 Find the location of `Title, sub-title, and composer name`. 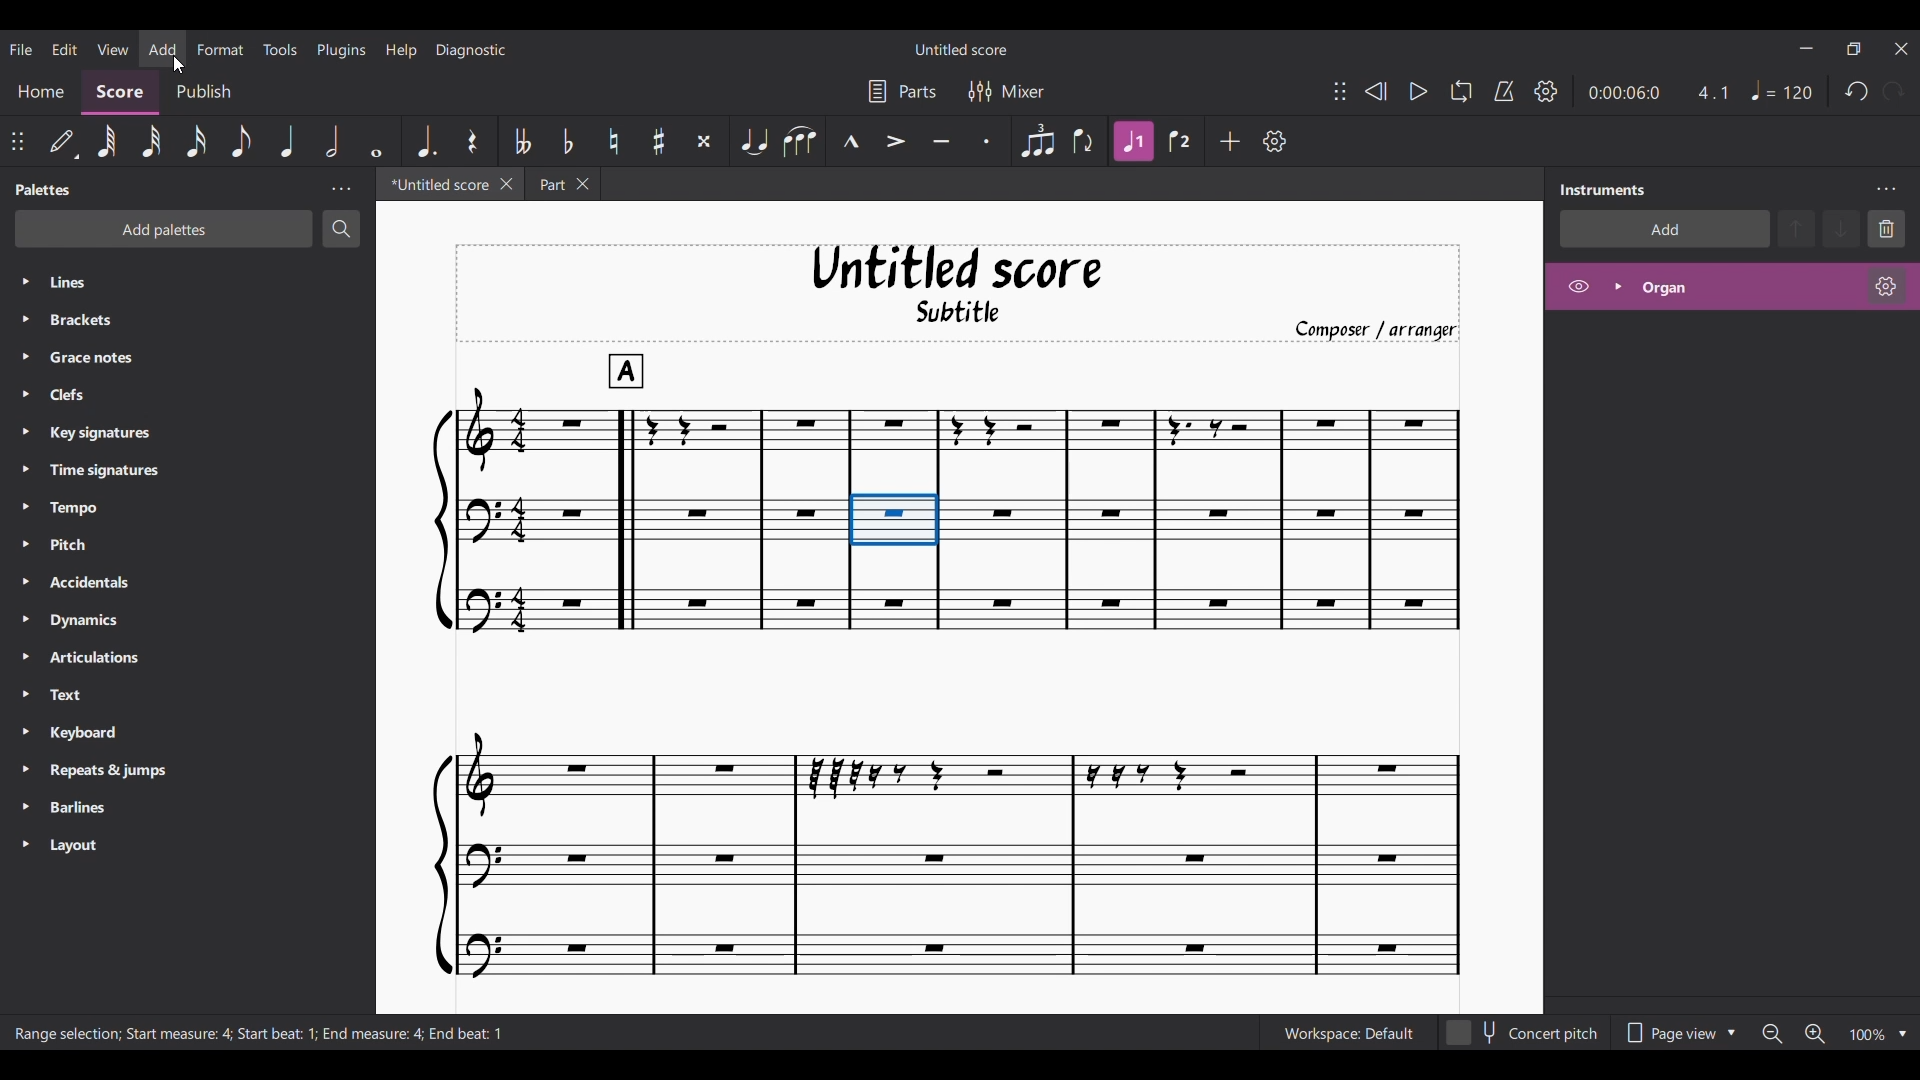

Title, sub-title, and composer name is located at coordinates (959, 293).